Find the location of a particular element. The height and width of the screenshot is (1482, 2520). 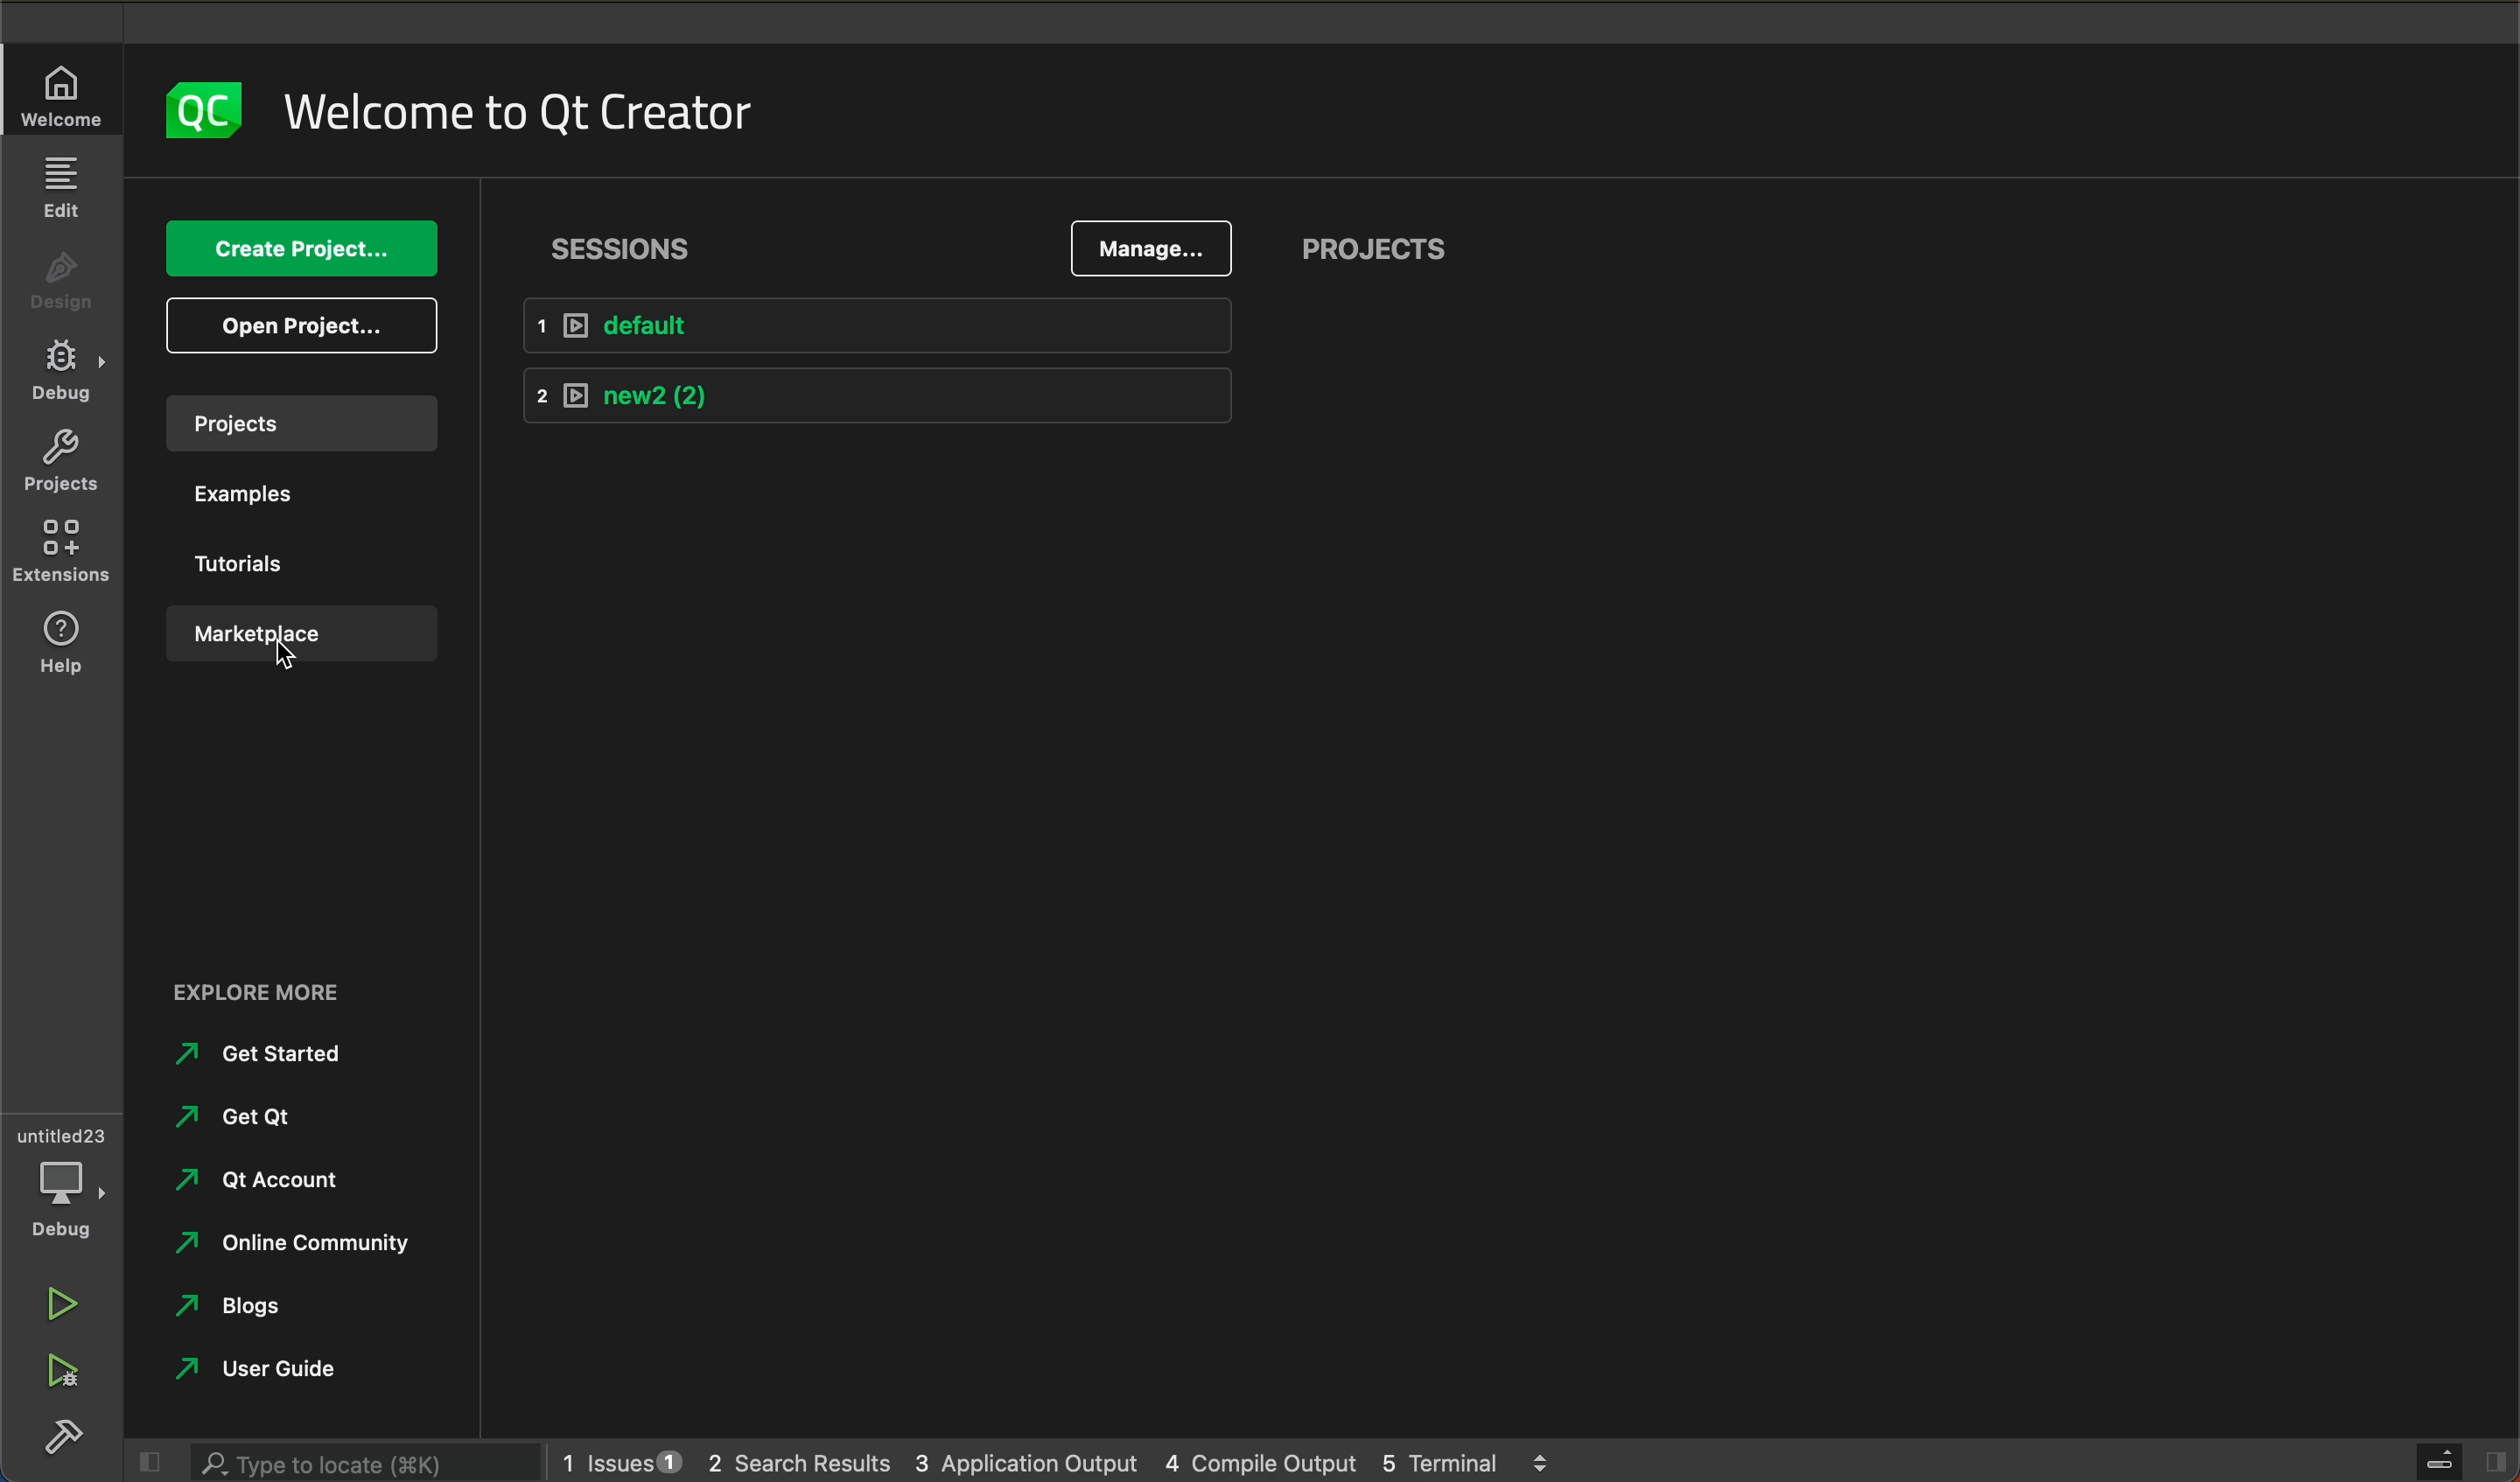

 is located at coordinates (265, 1178).